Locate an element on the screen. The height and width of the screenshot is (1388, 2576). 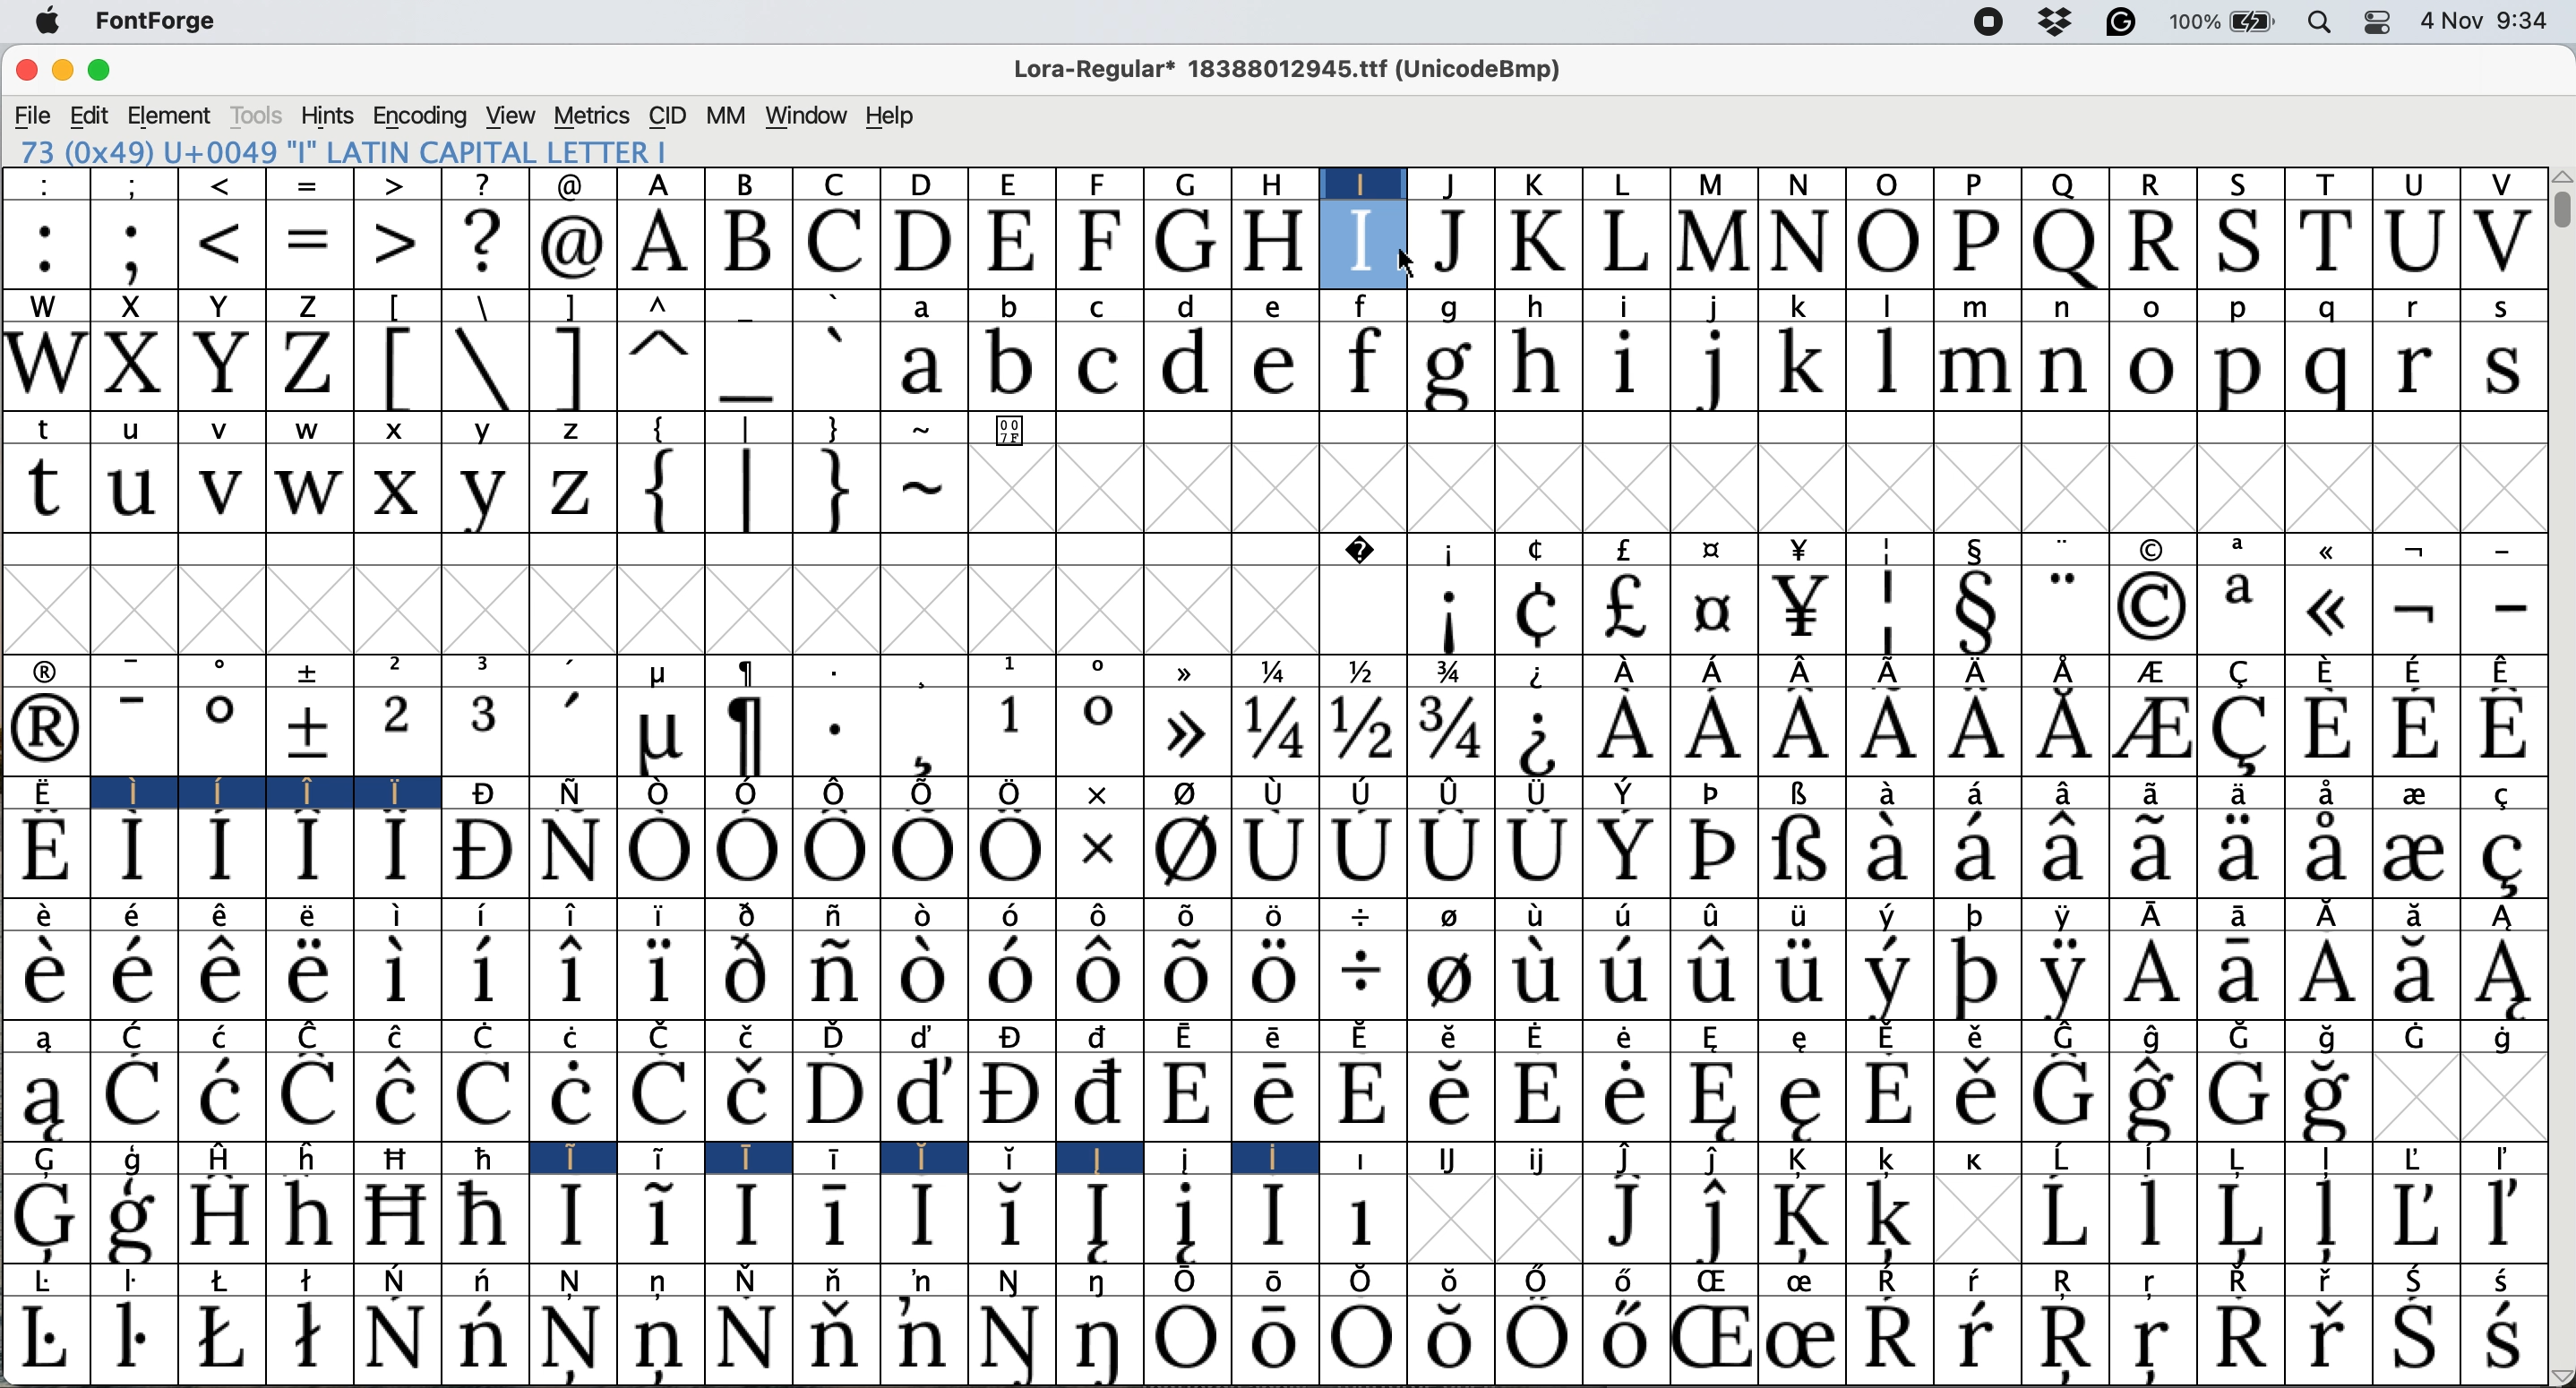
E is located at coordinates (1010, 183).